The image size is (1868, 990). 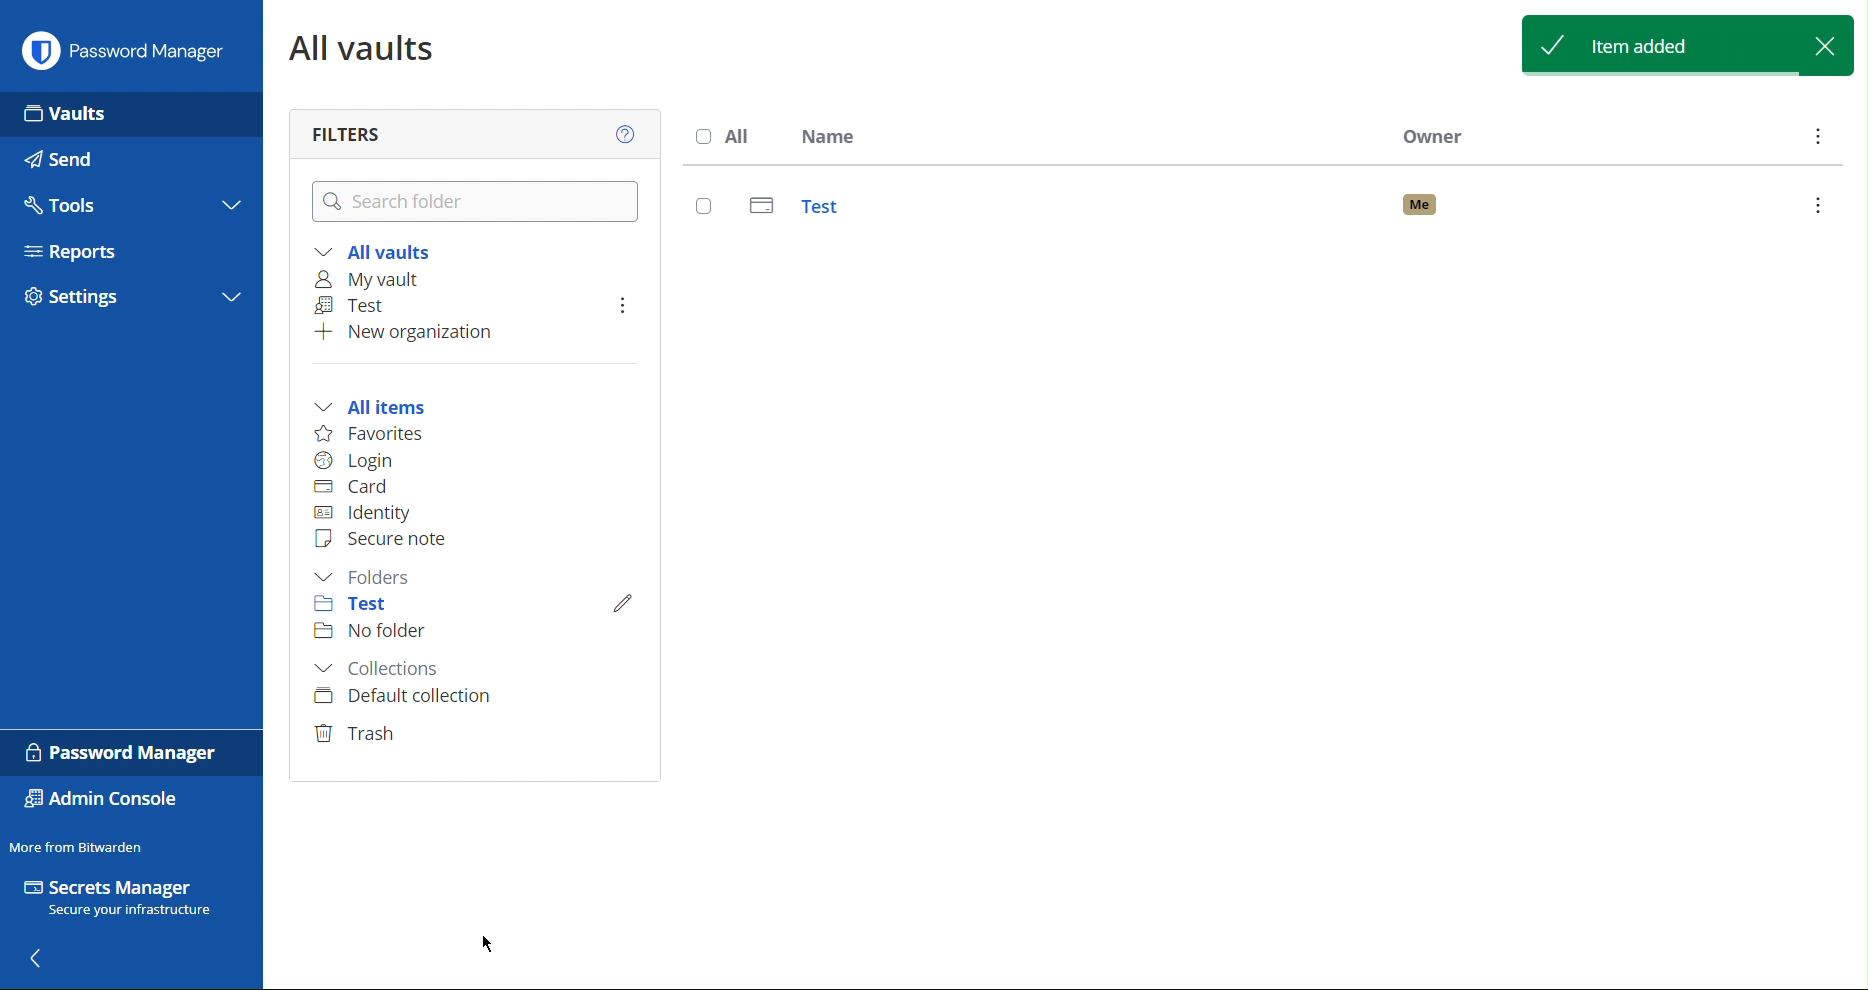 What do you see at coordinates (827, 134) in the screenshot?
I see `Name` at bounding box center [827, 134].